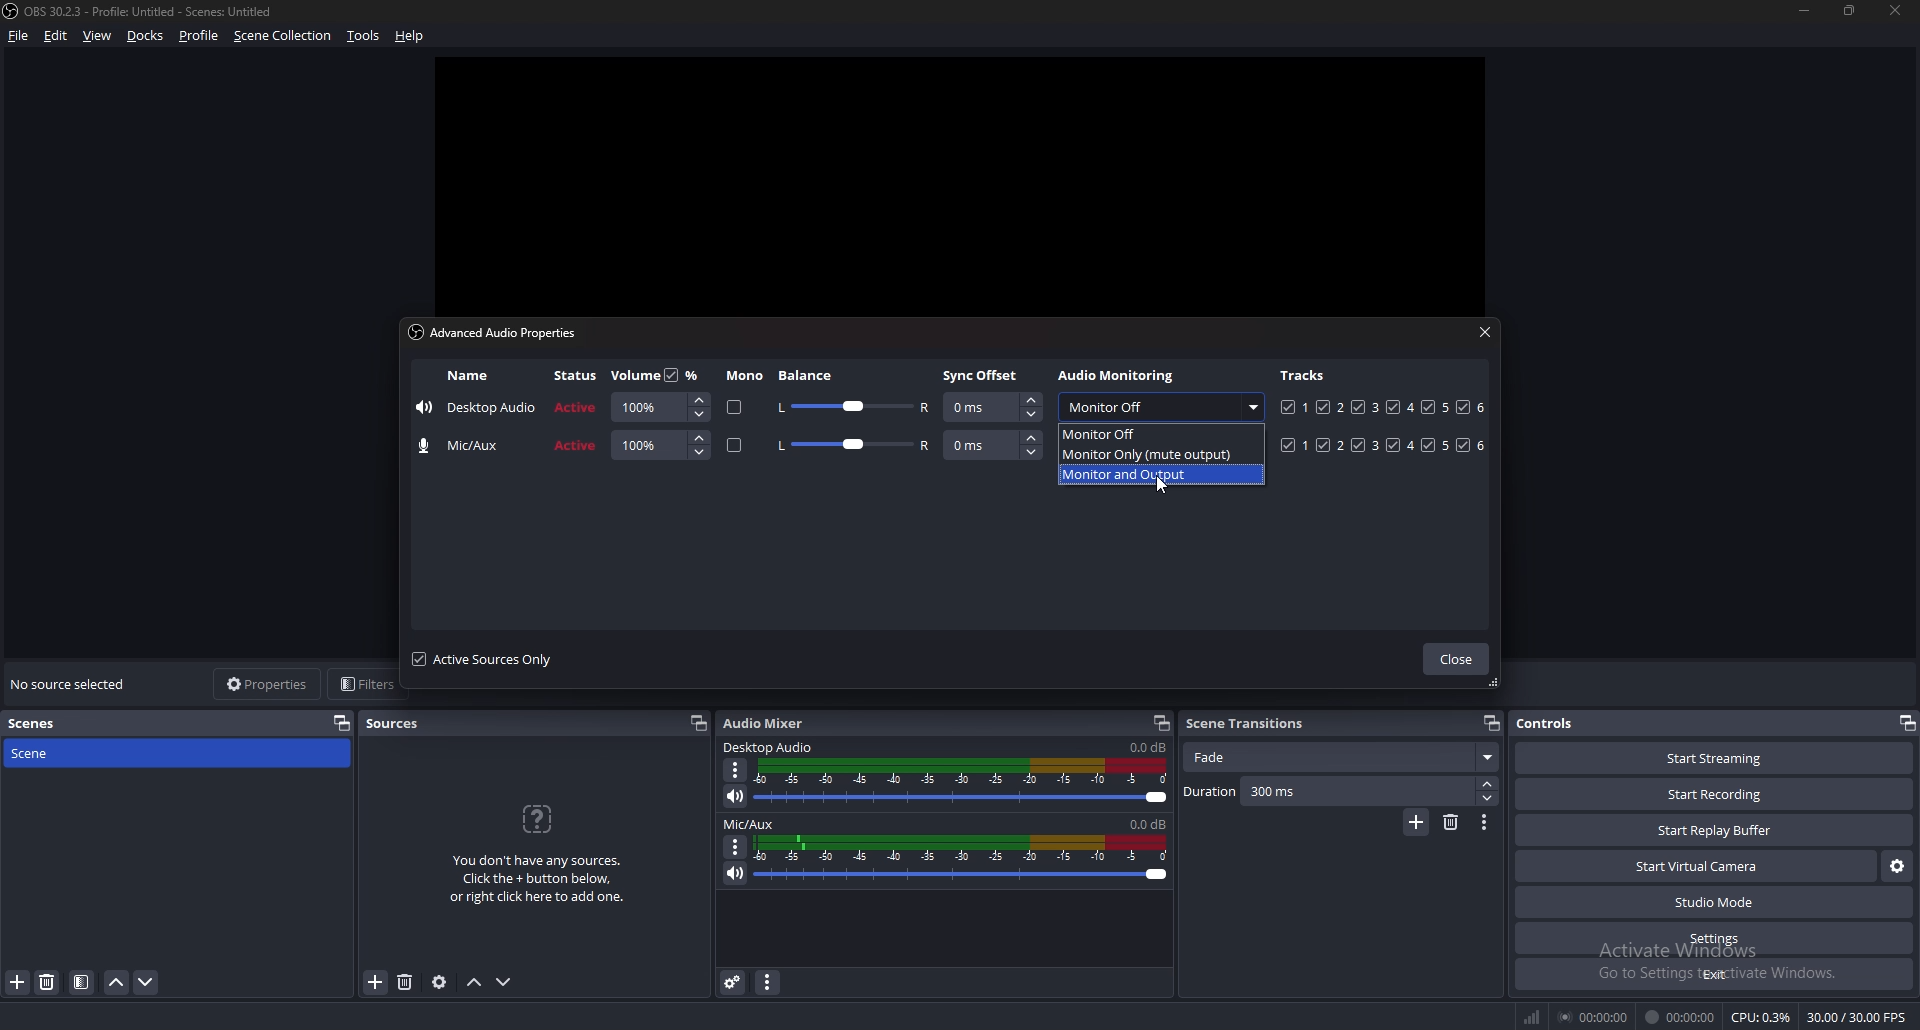  What do you see at coordinates (282, 36) in the screenshot?
I see `scene collection` at bounding box center [282, 36].